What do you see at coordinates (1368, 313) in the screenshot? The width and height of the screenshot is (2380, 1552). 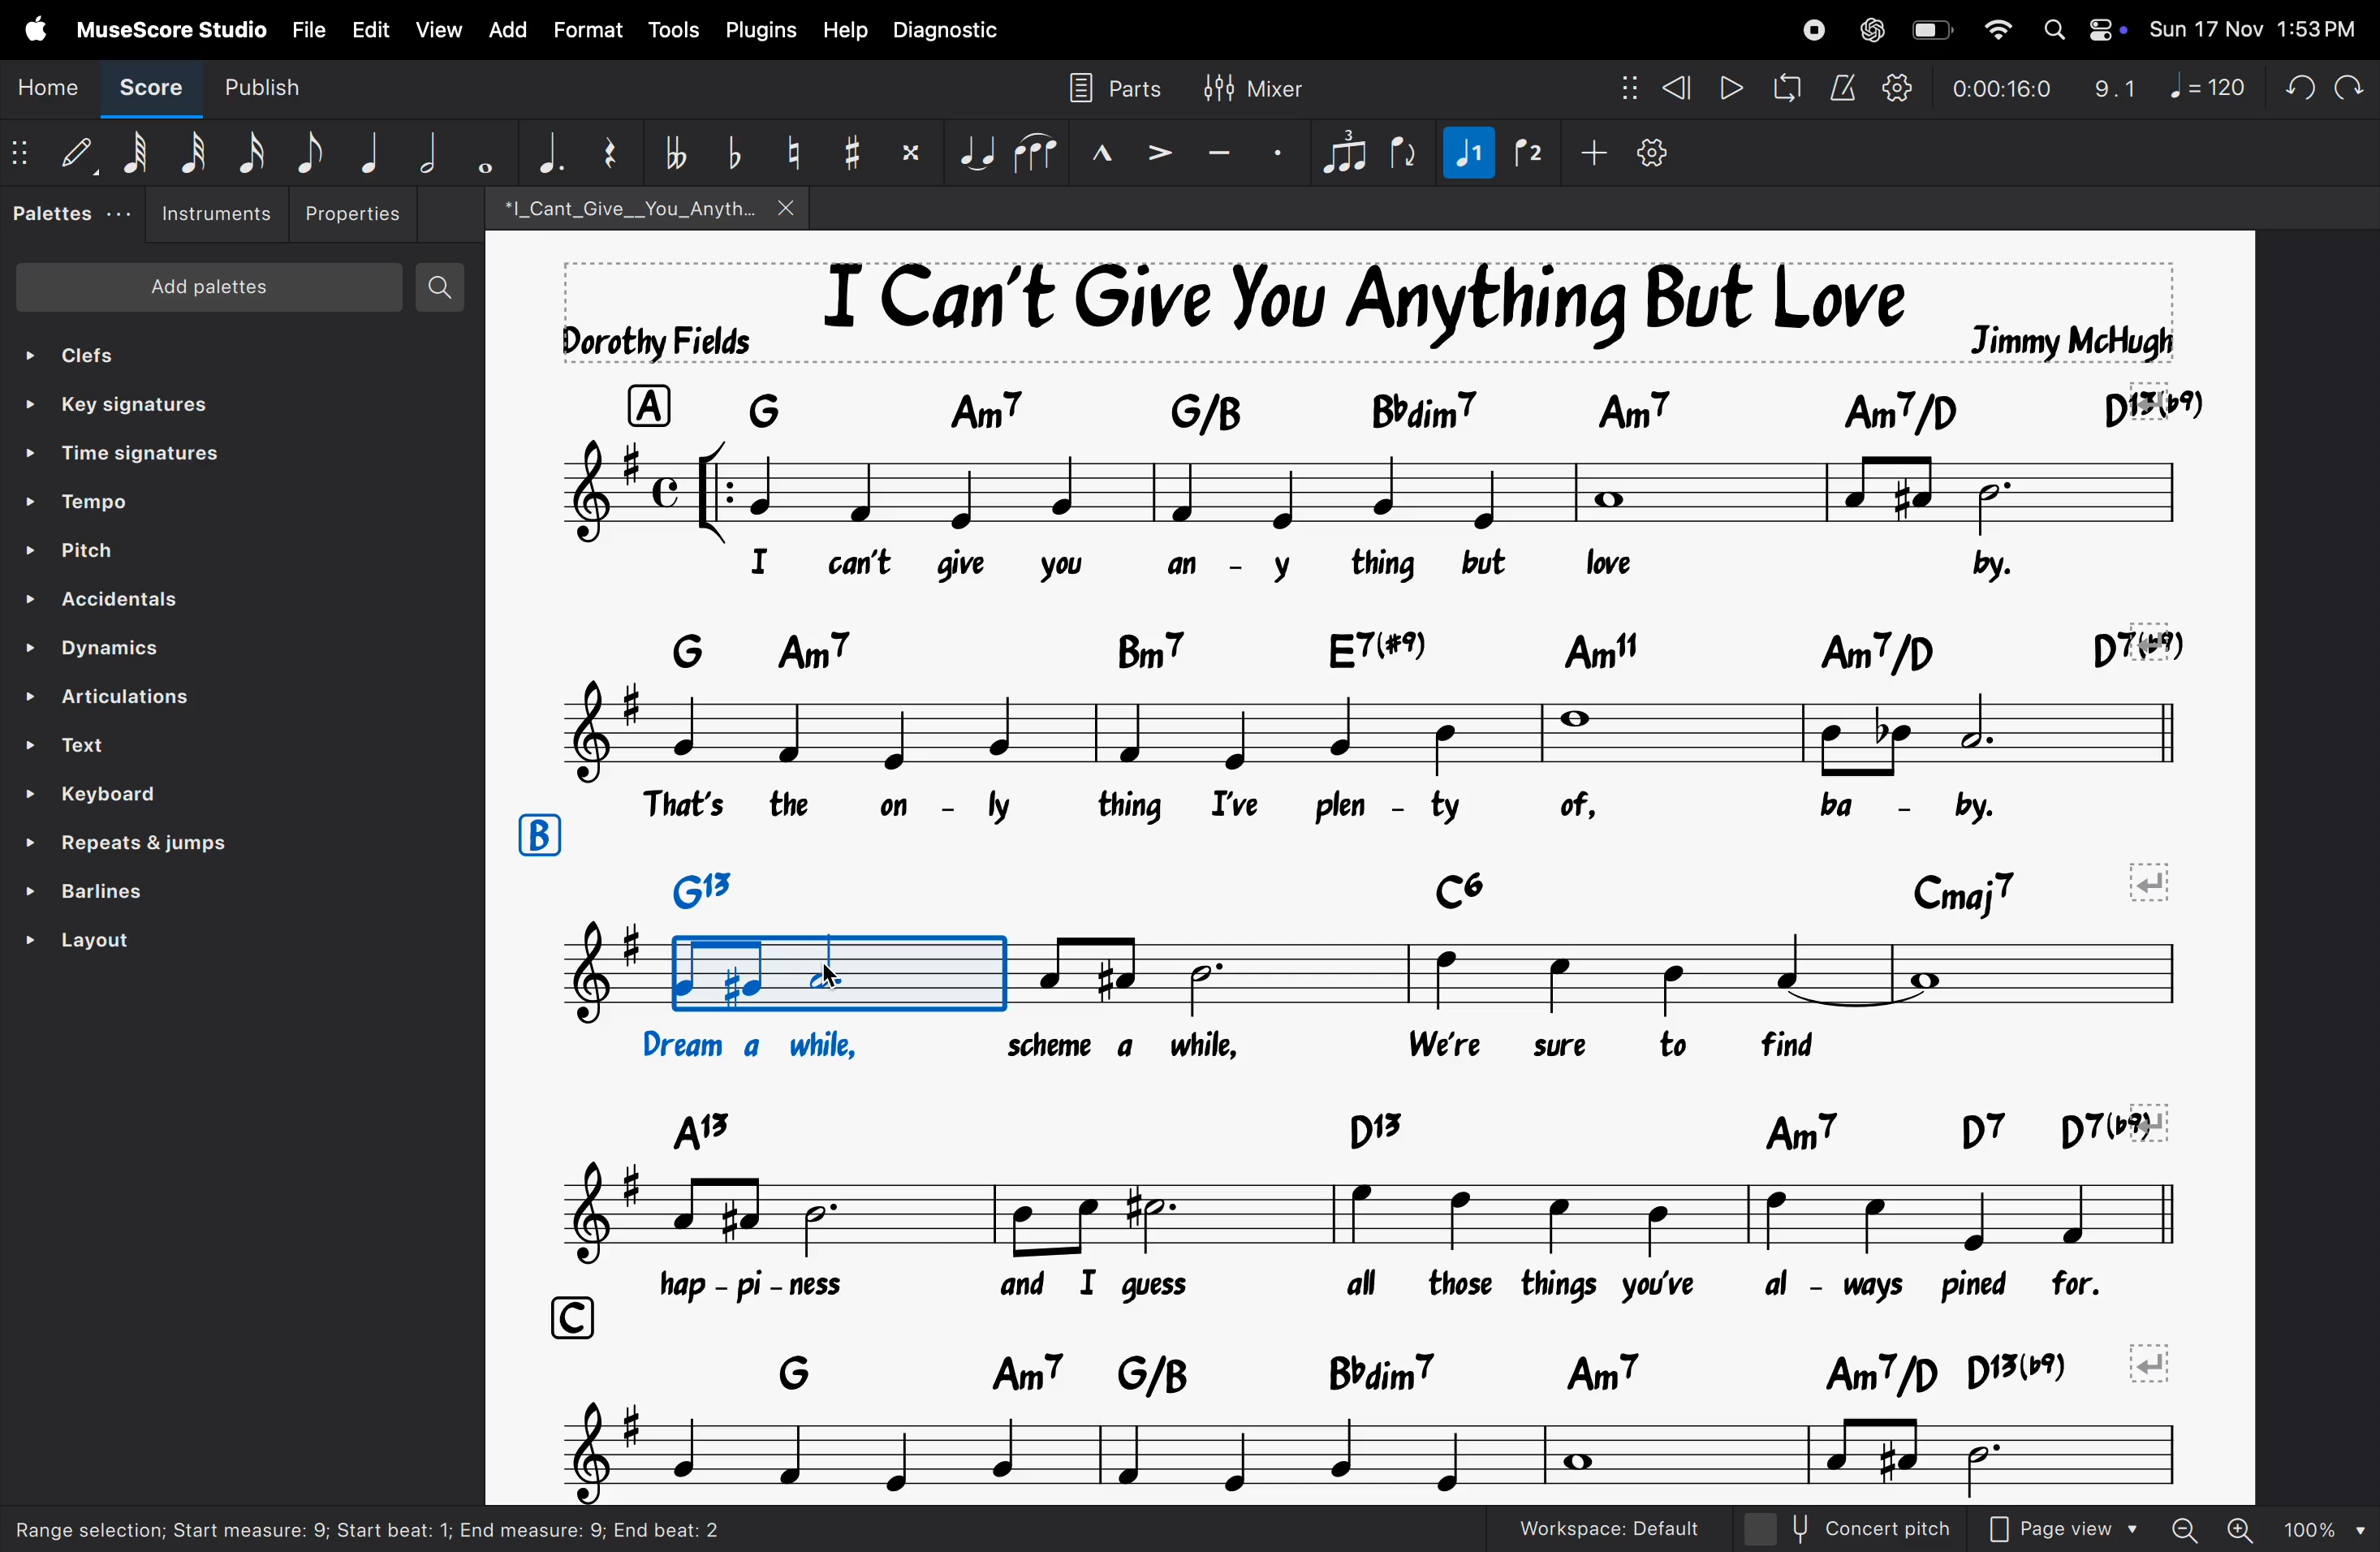 I see `song title` at bounding box center [1368, 313].